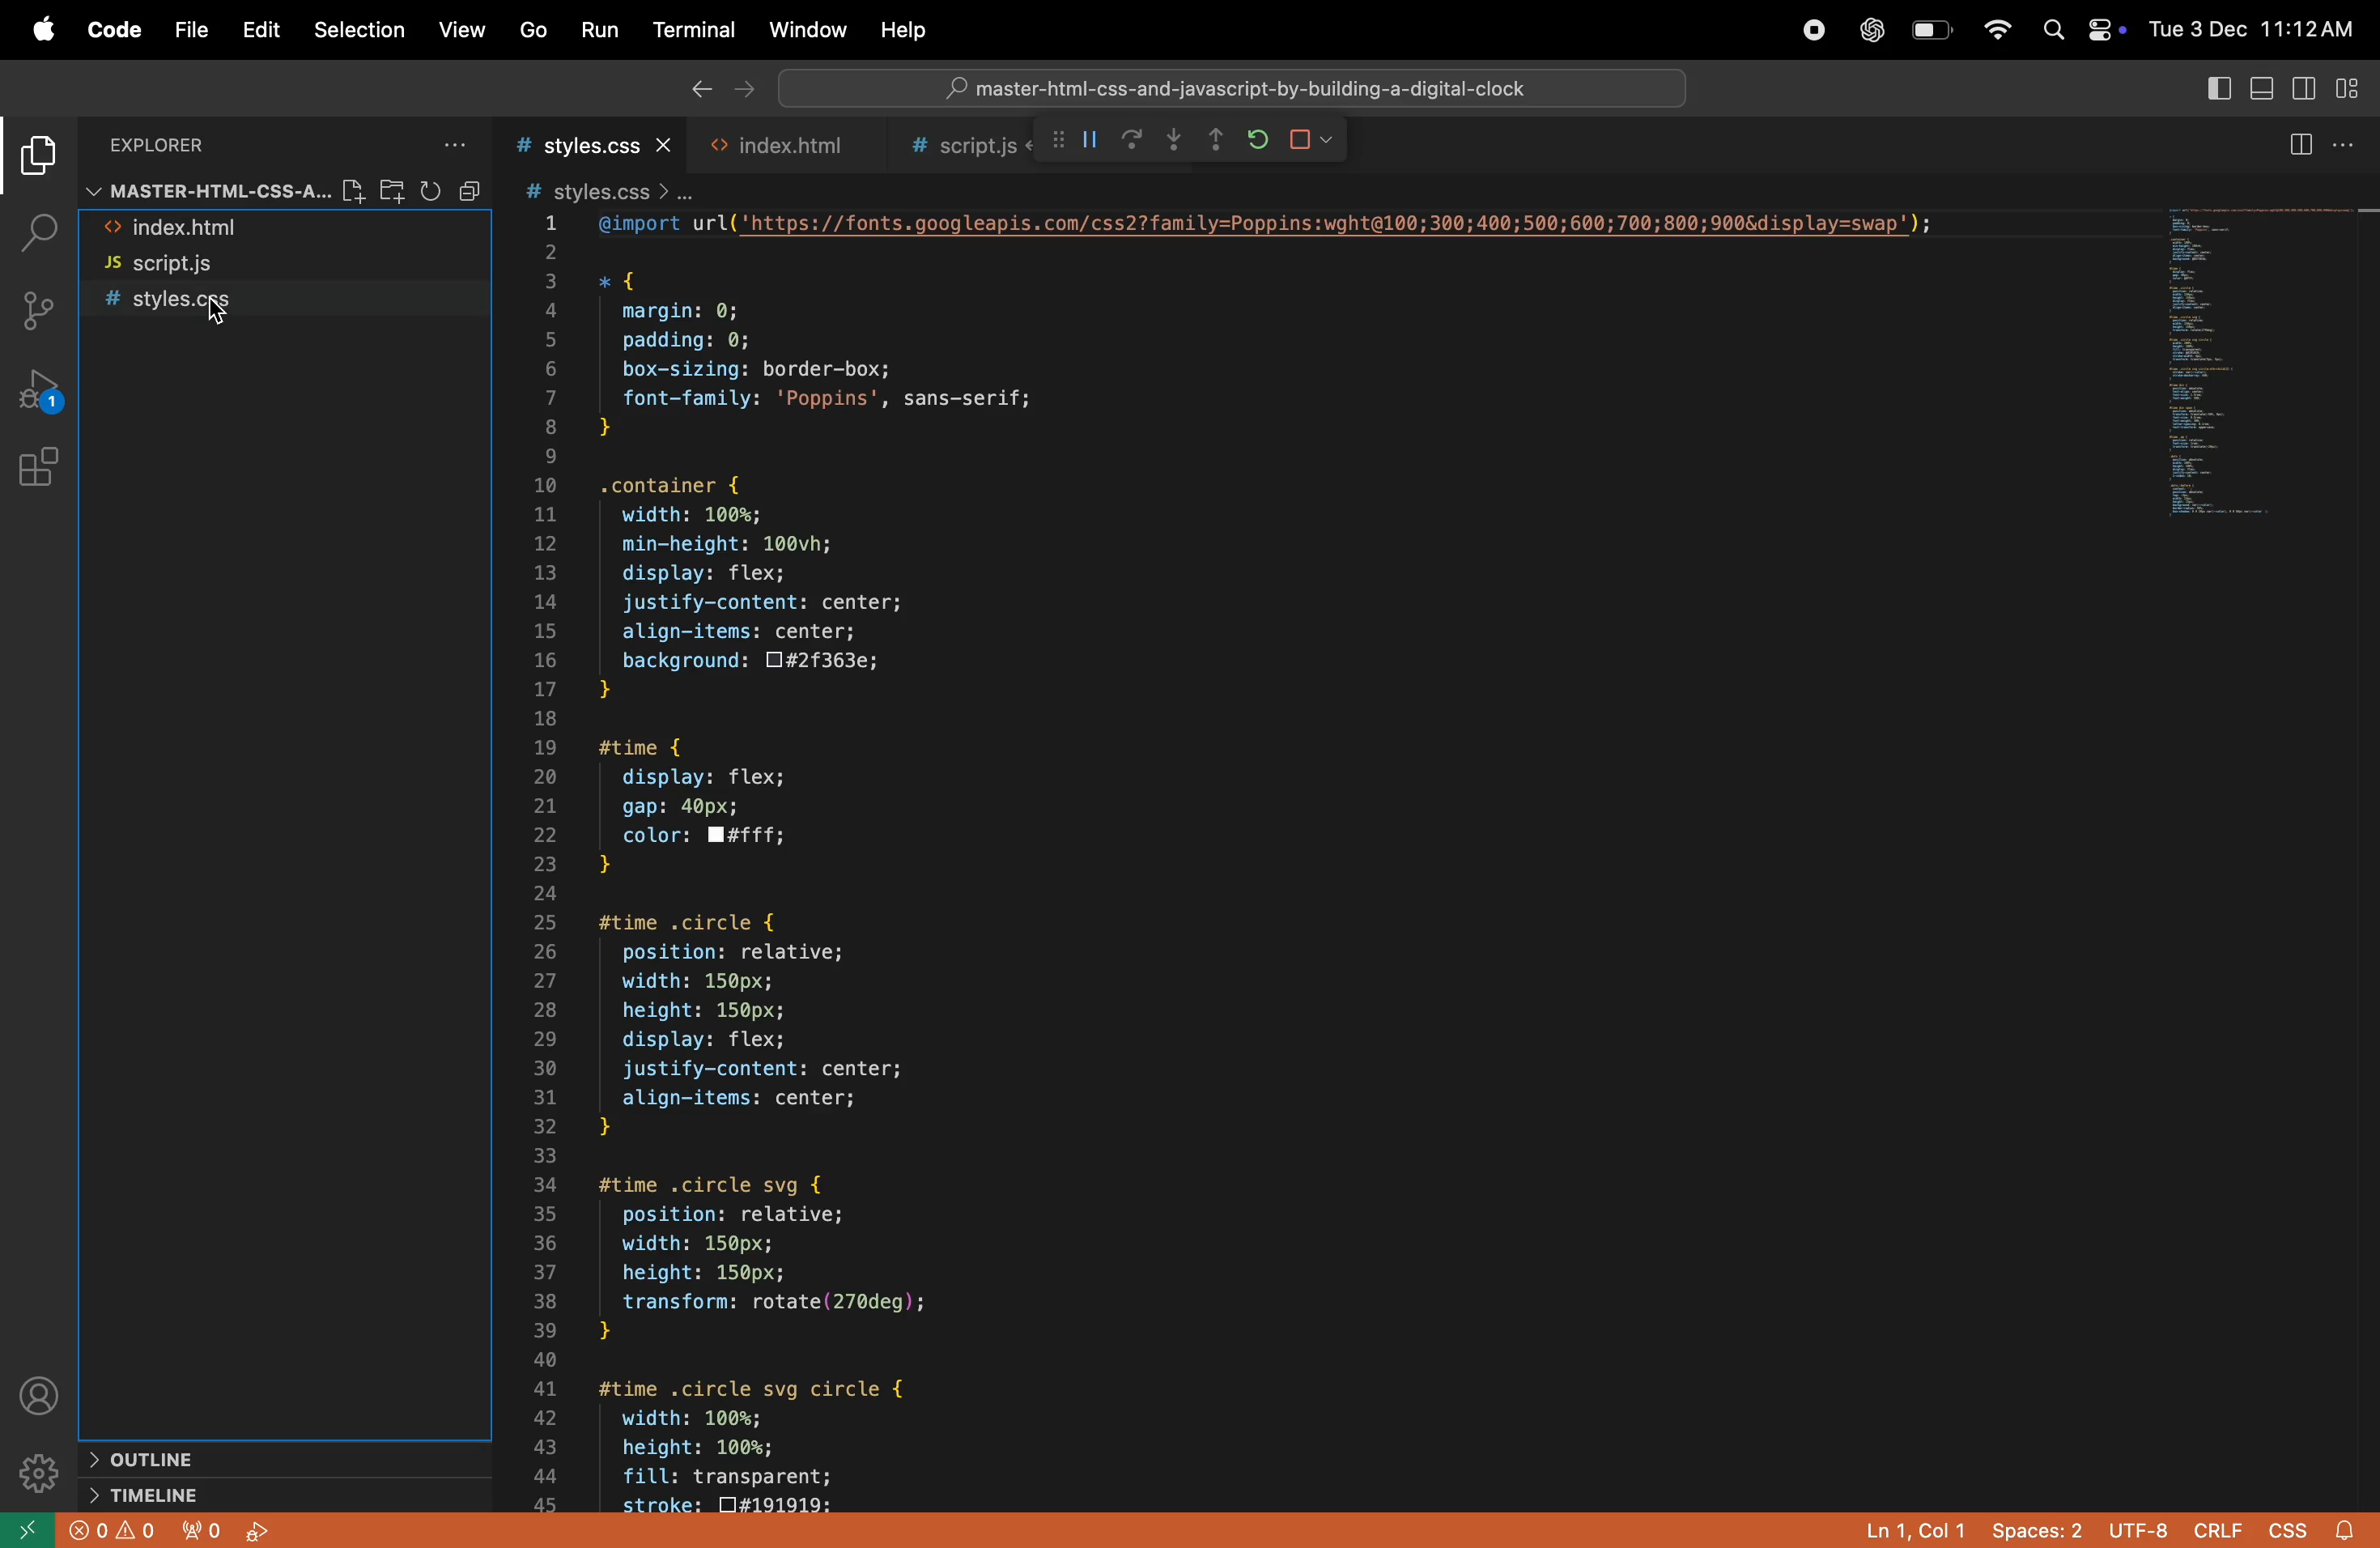 The width and height of the screenshot is (2380, 1548). Describe the element at coordinates (35, 158) in the screenshot. I see `explorer` at that location.